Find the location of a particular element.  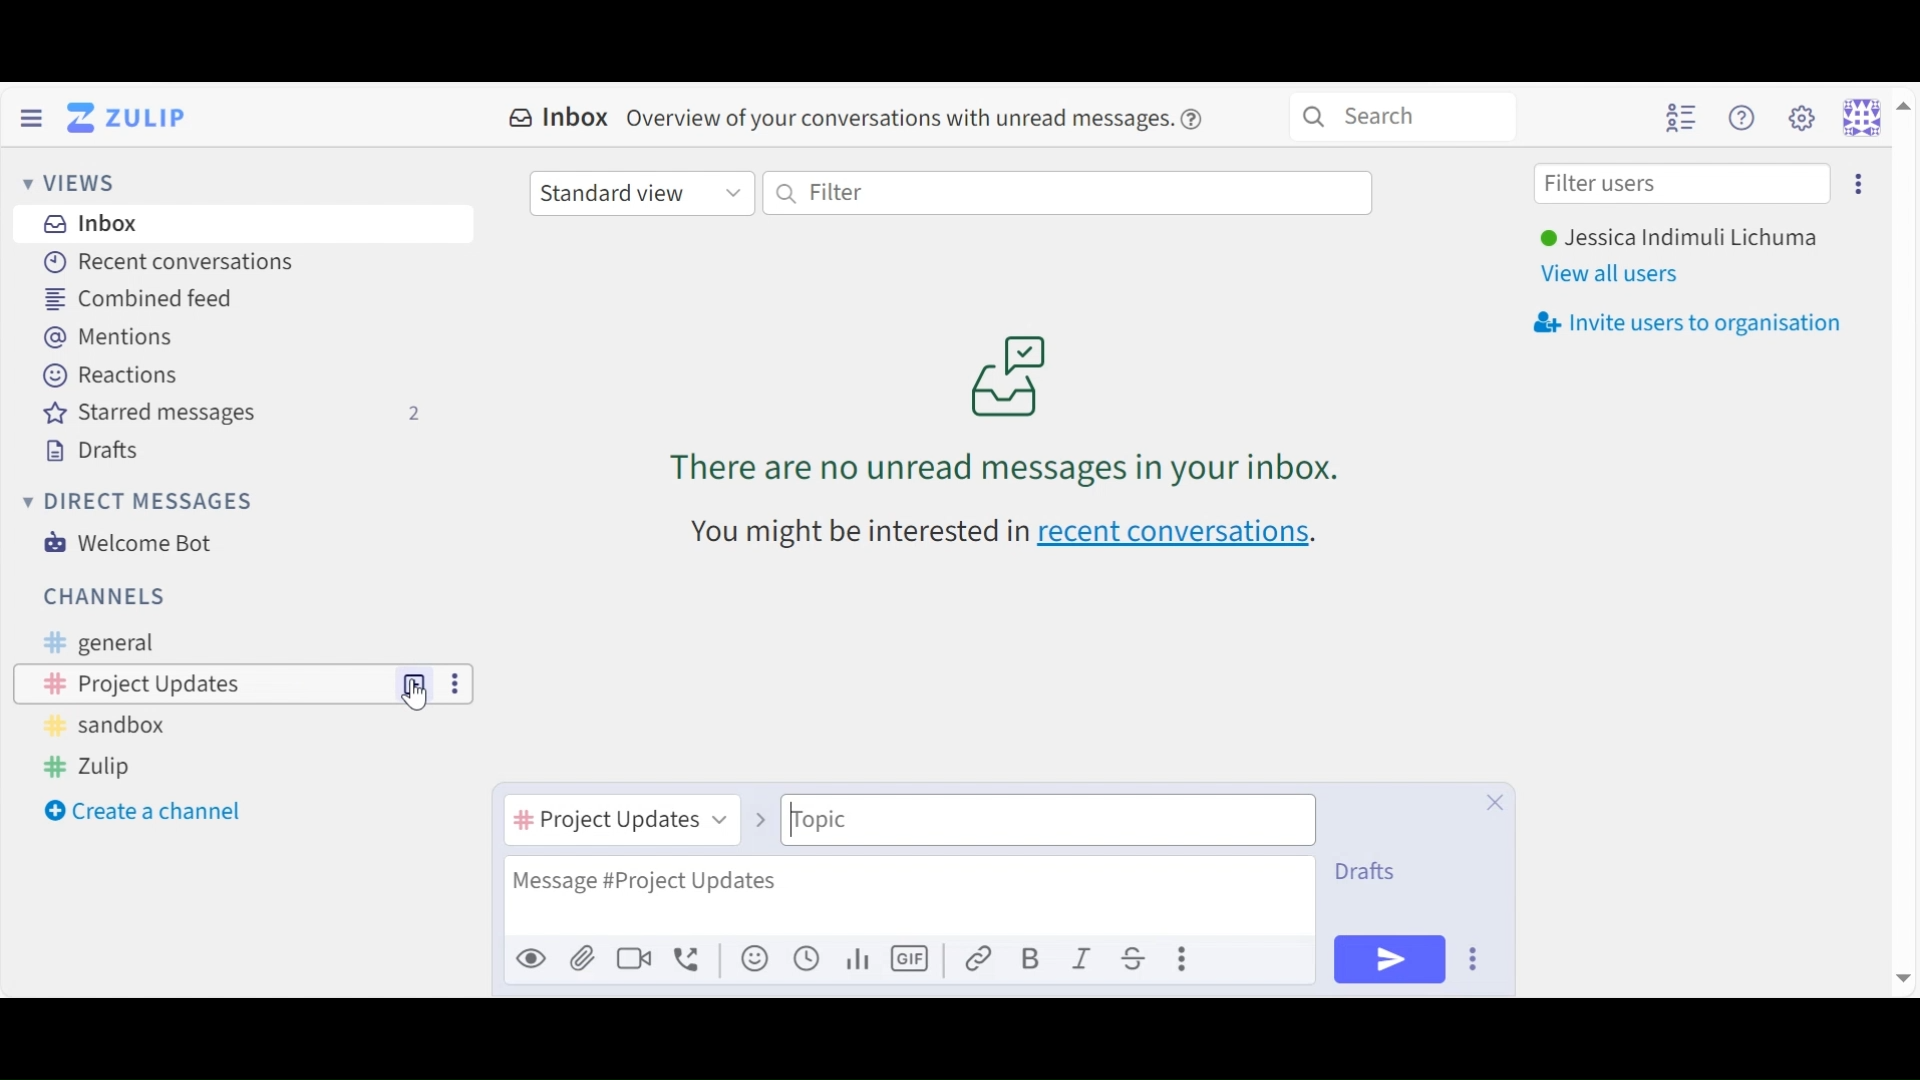

Inbox is located at coordinates (93, 225).